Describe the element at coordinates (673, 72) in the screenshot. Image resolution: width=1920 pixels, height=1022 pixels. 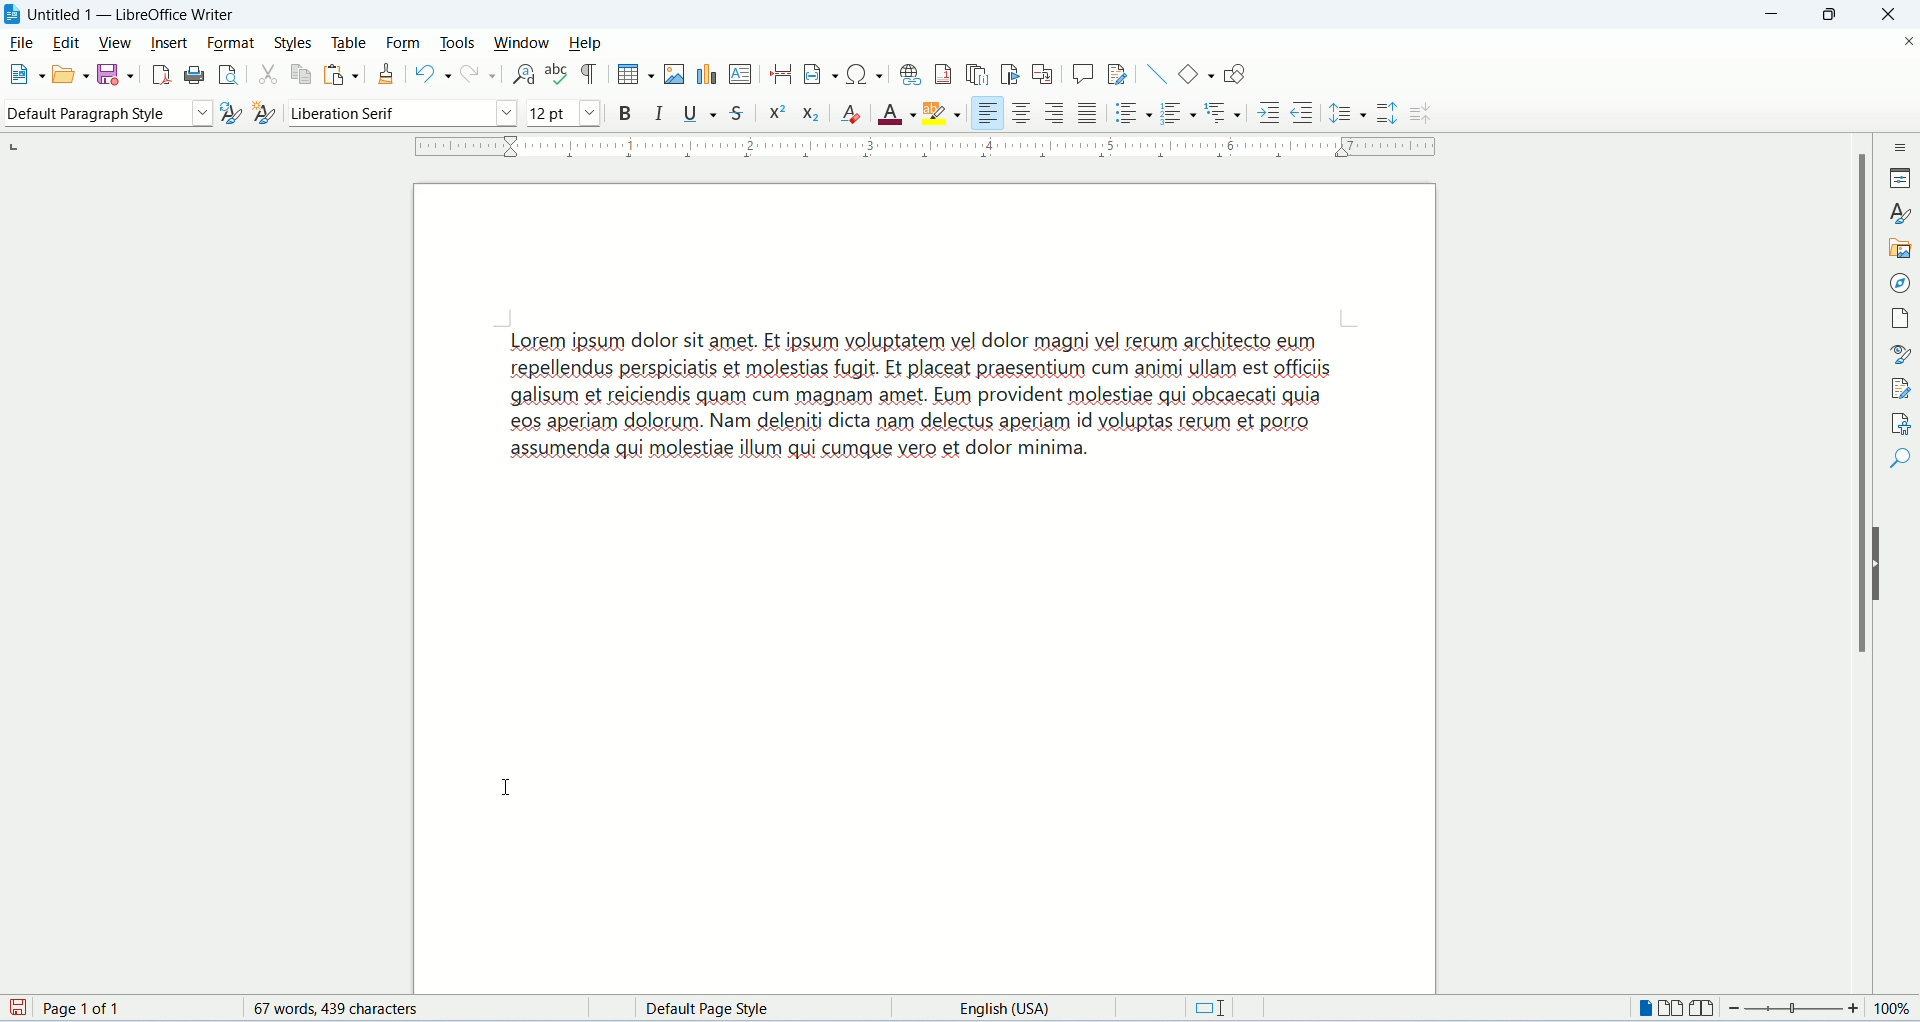
I see `insert image` at that location.